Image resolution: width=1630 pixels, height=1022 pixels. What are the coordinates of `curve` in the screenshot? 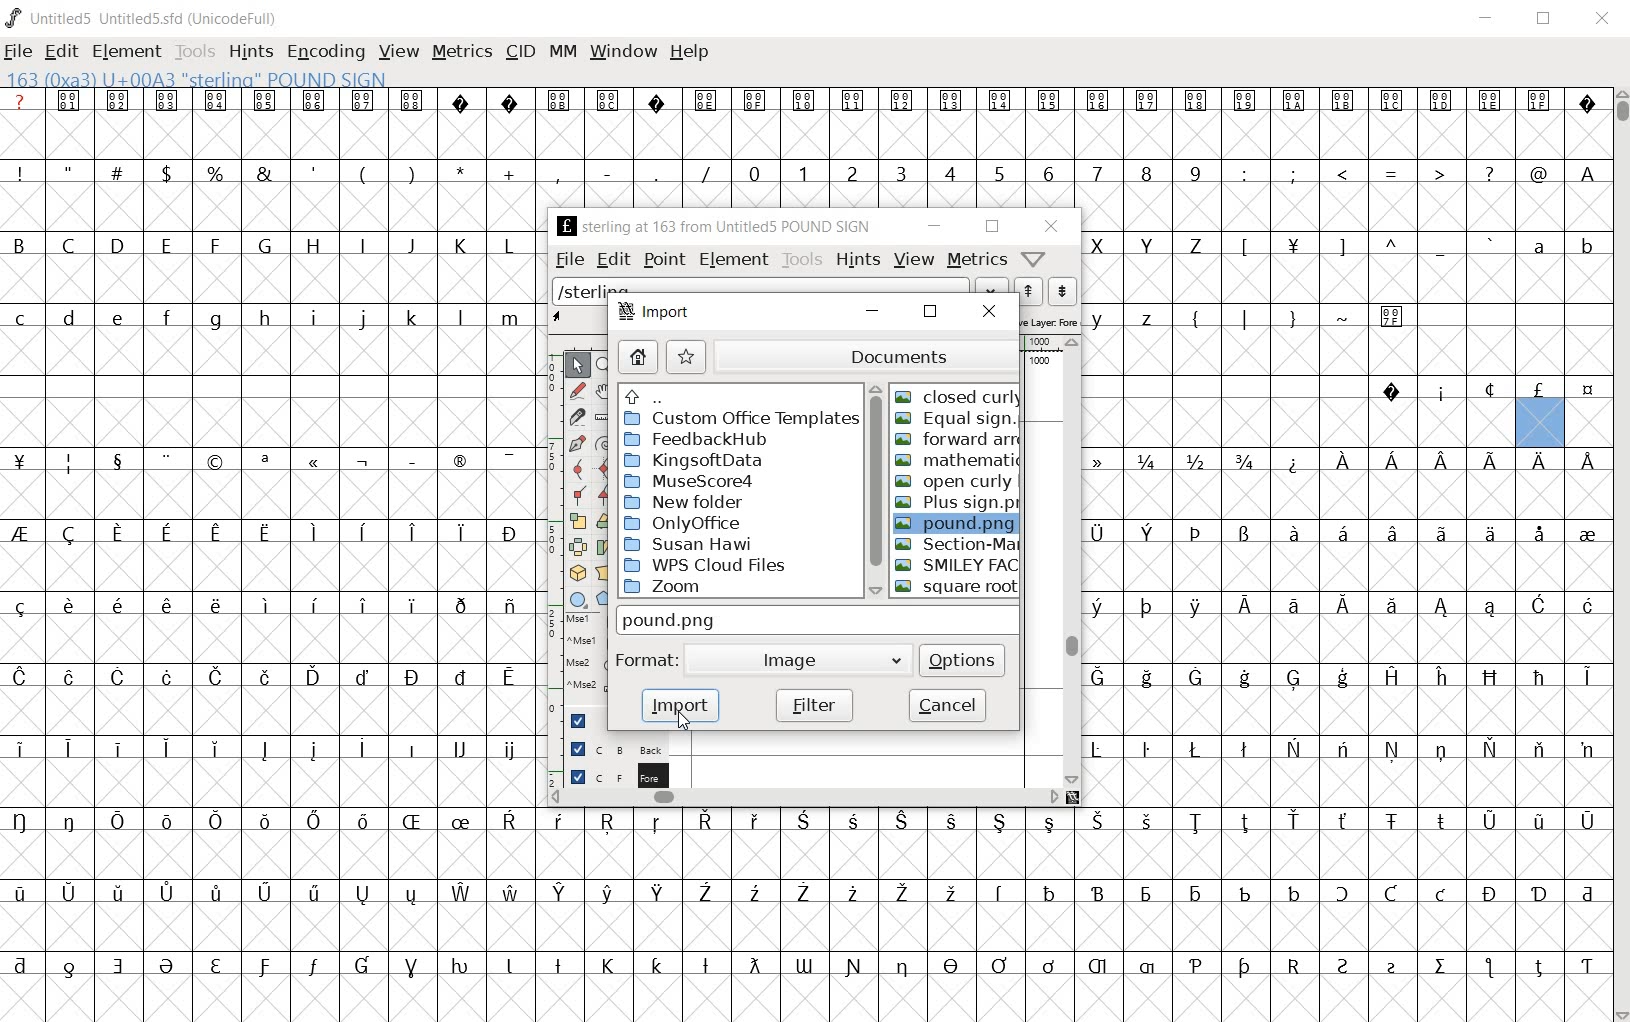 It's located at (580, 472).